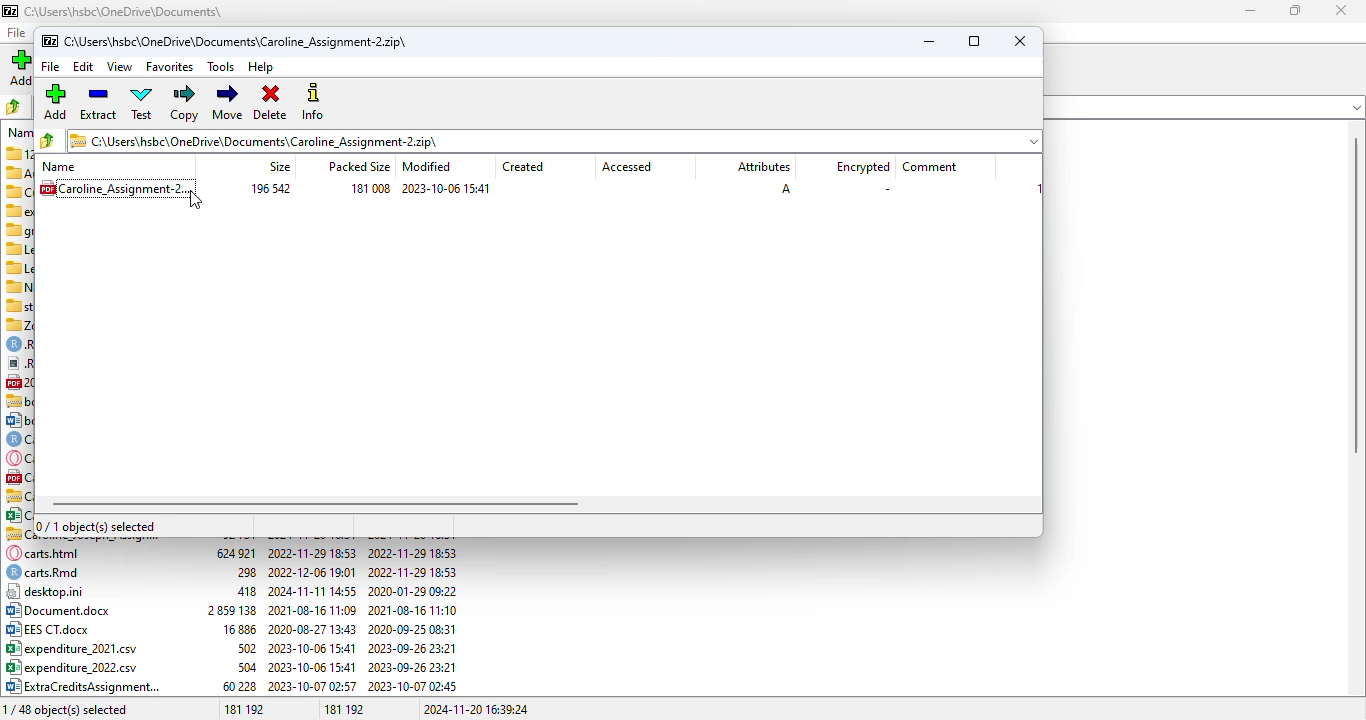  What do you see at coordinates (522, 166) in the screenshot?
I see `created` at bounding box center [522, 166].